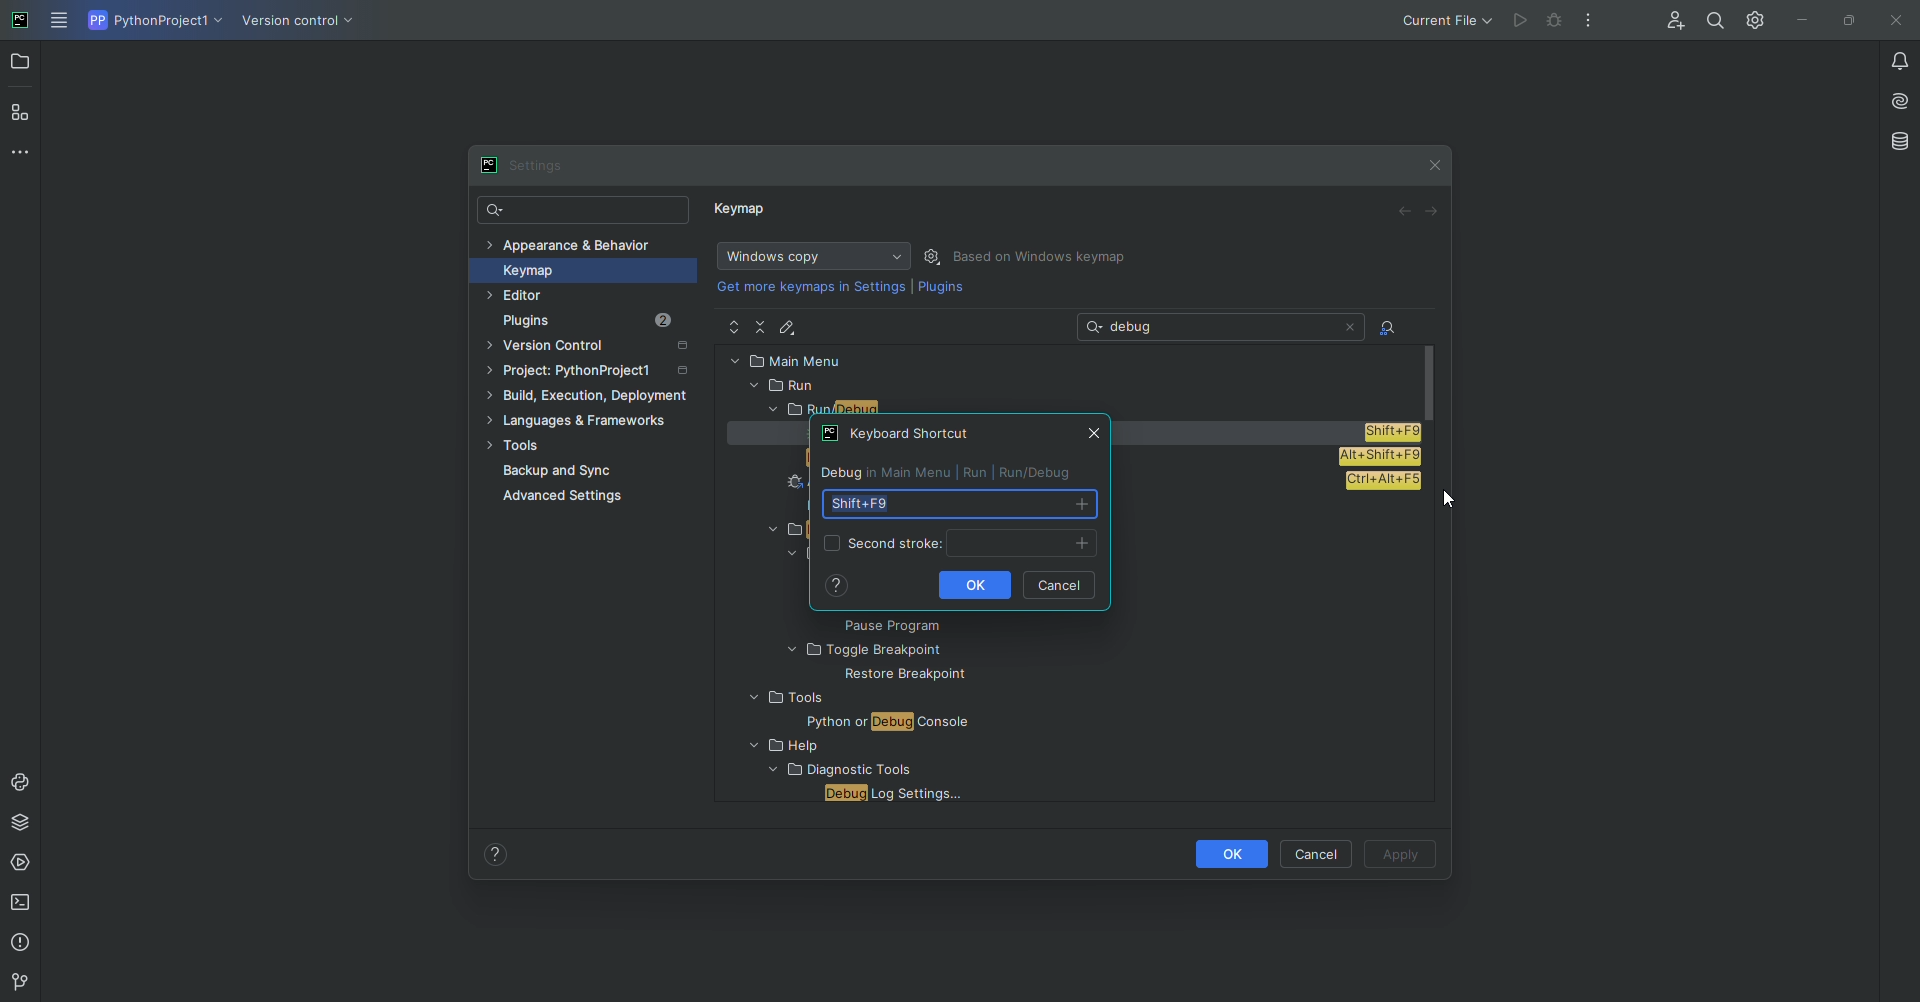 This screenshot has height=1002, width=1920. Describe the element at coordinates (791, 327) in the screenshot. I see `Edit` at that location.